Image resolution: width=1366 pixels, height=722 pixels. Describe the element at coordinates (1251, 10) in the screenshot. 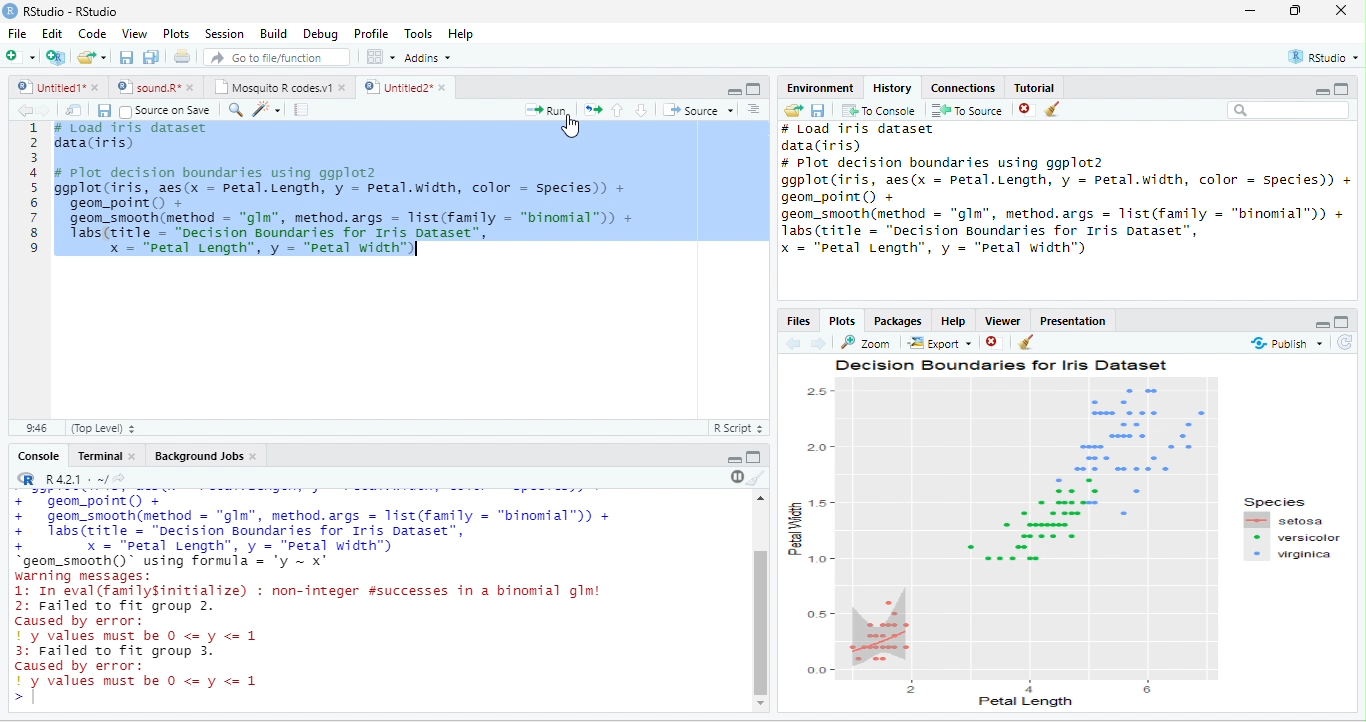

I see `minimize` at that location.